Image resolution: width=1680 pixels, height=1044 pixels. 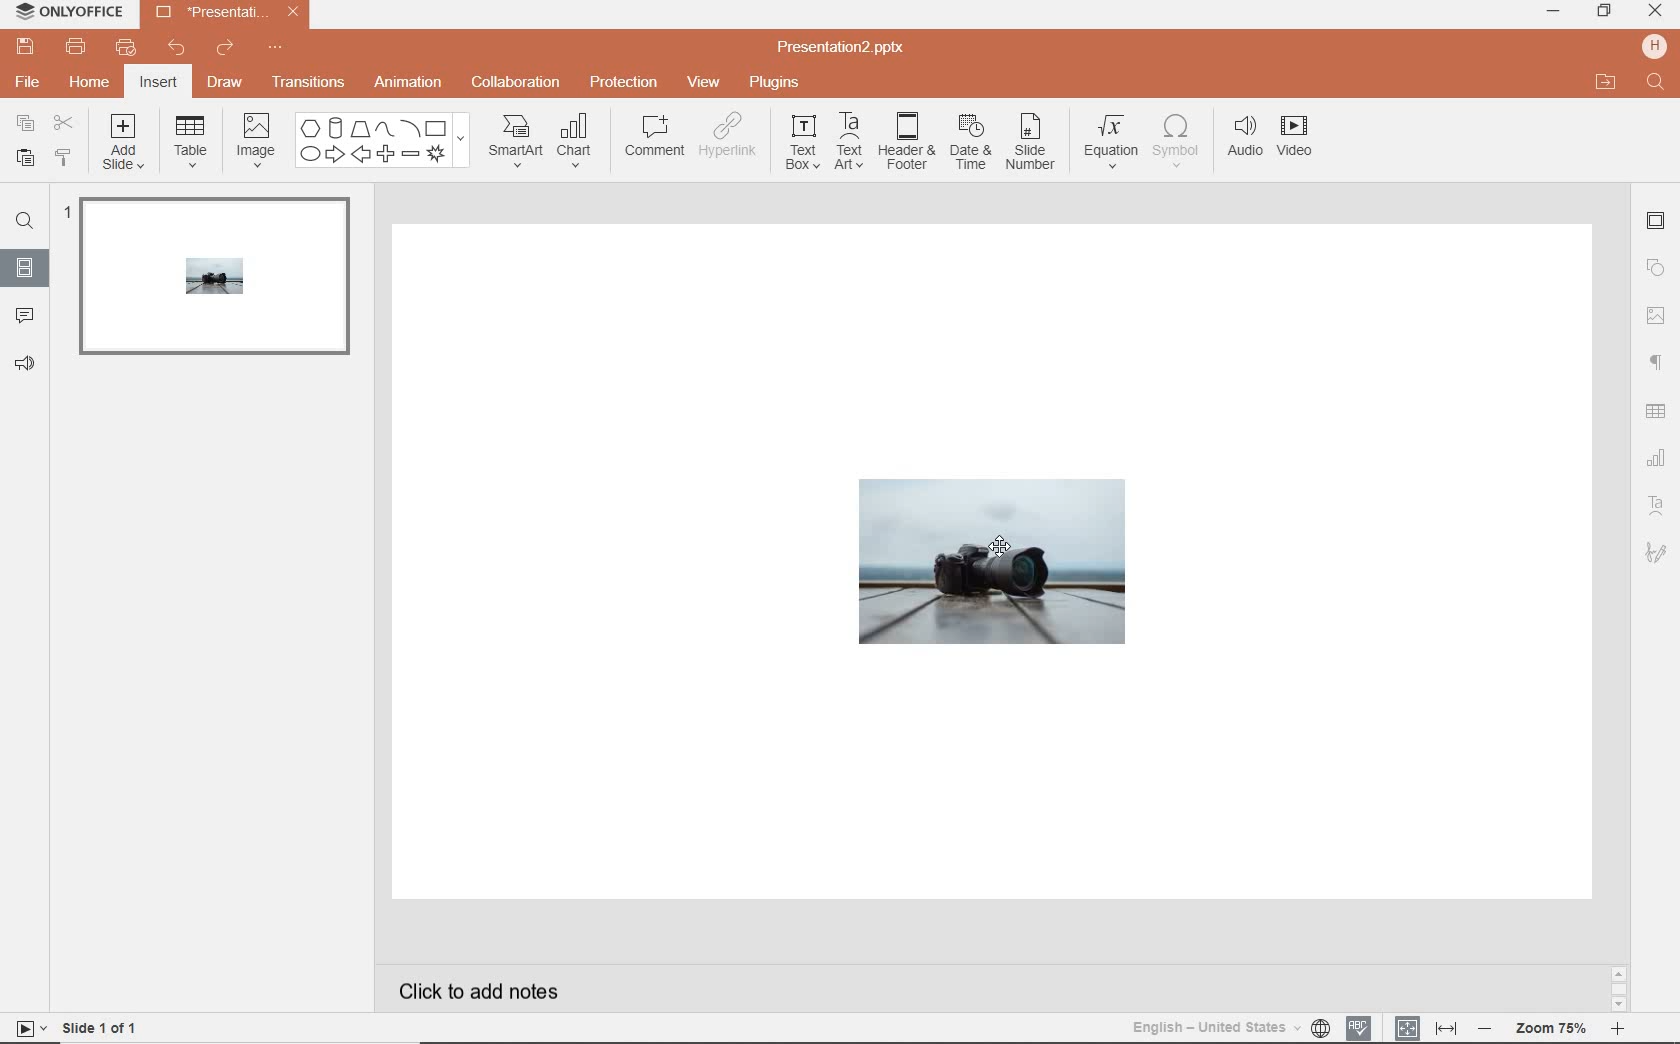 What do you see at coordinates (194, 141) in the screenshot?
I see `table` at bounding box center [194, 141].